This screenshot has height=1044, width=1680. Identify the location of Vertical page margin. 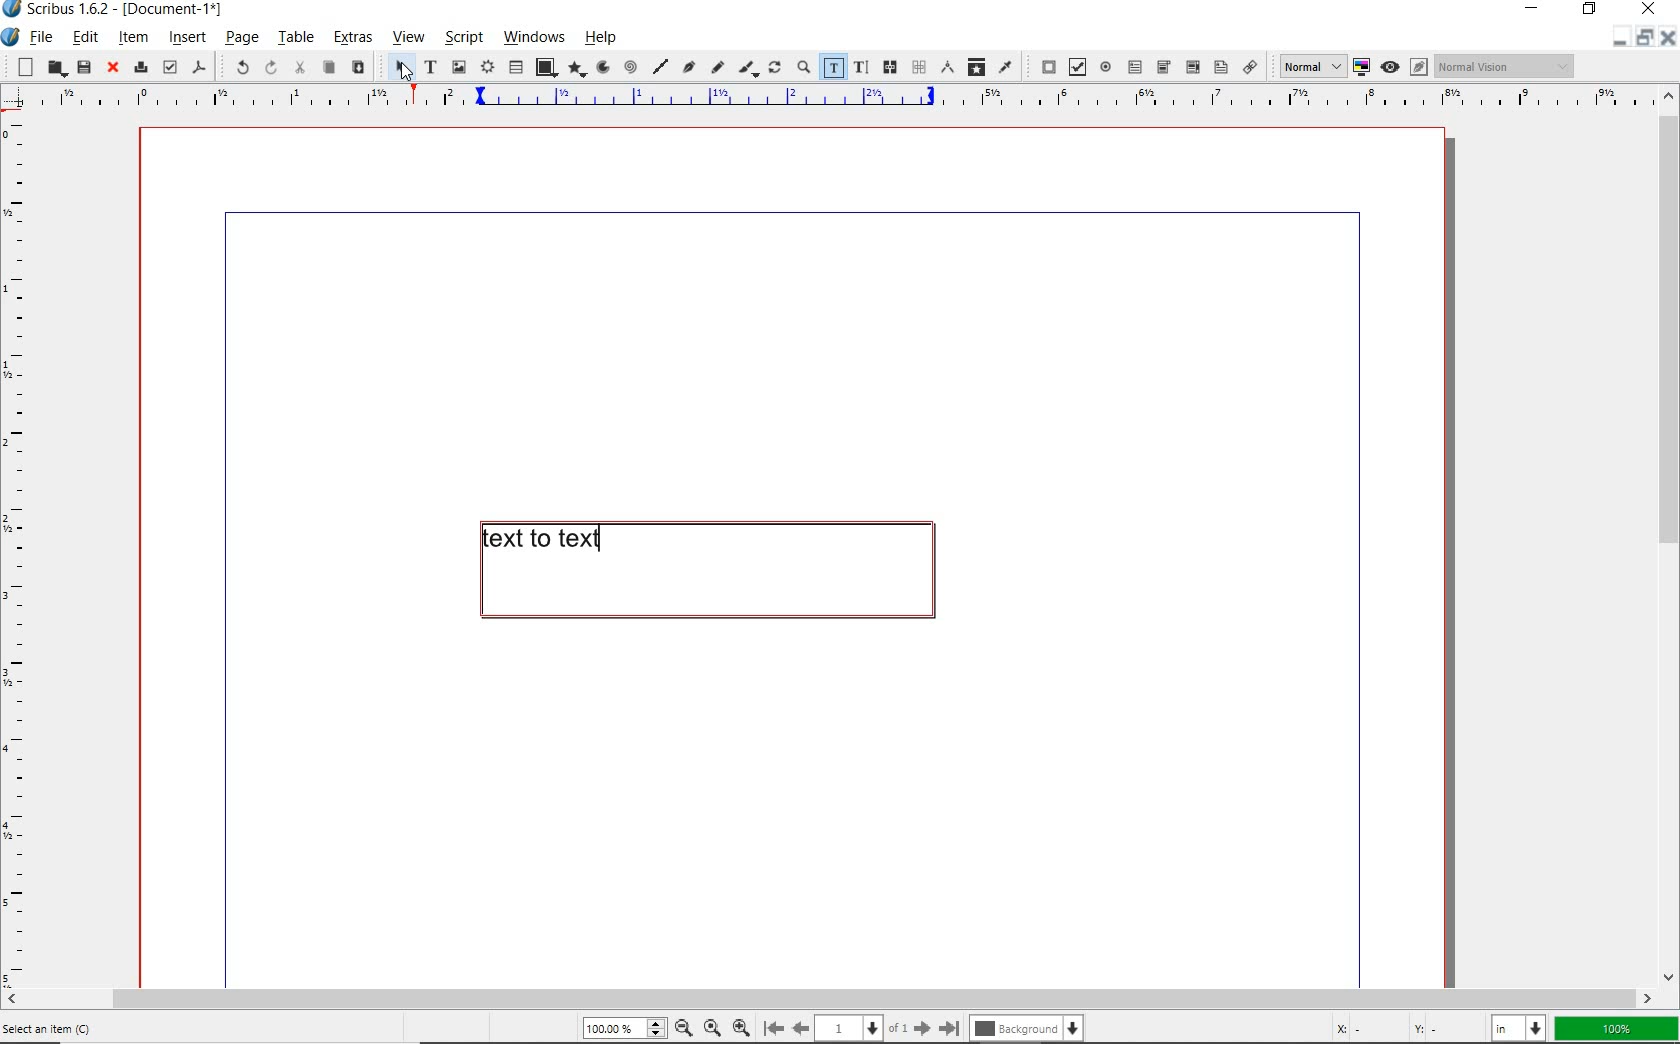
(821, 100).